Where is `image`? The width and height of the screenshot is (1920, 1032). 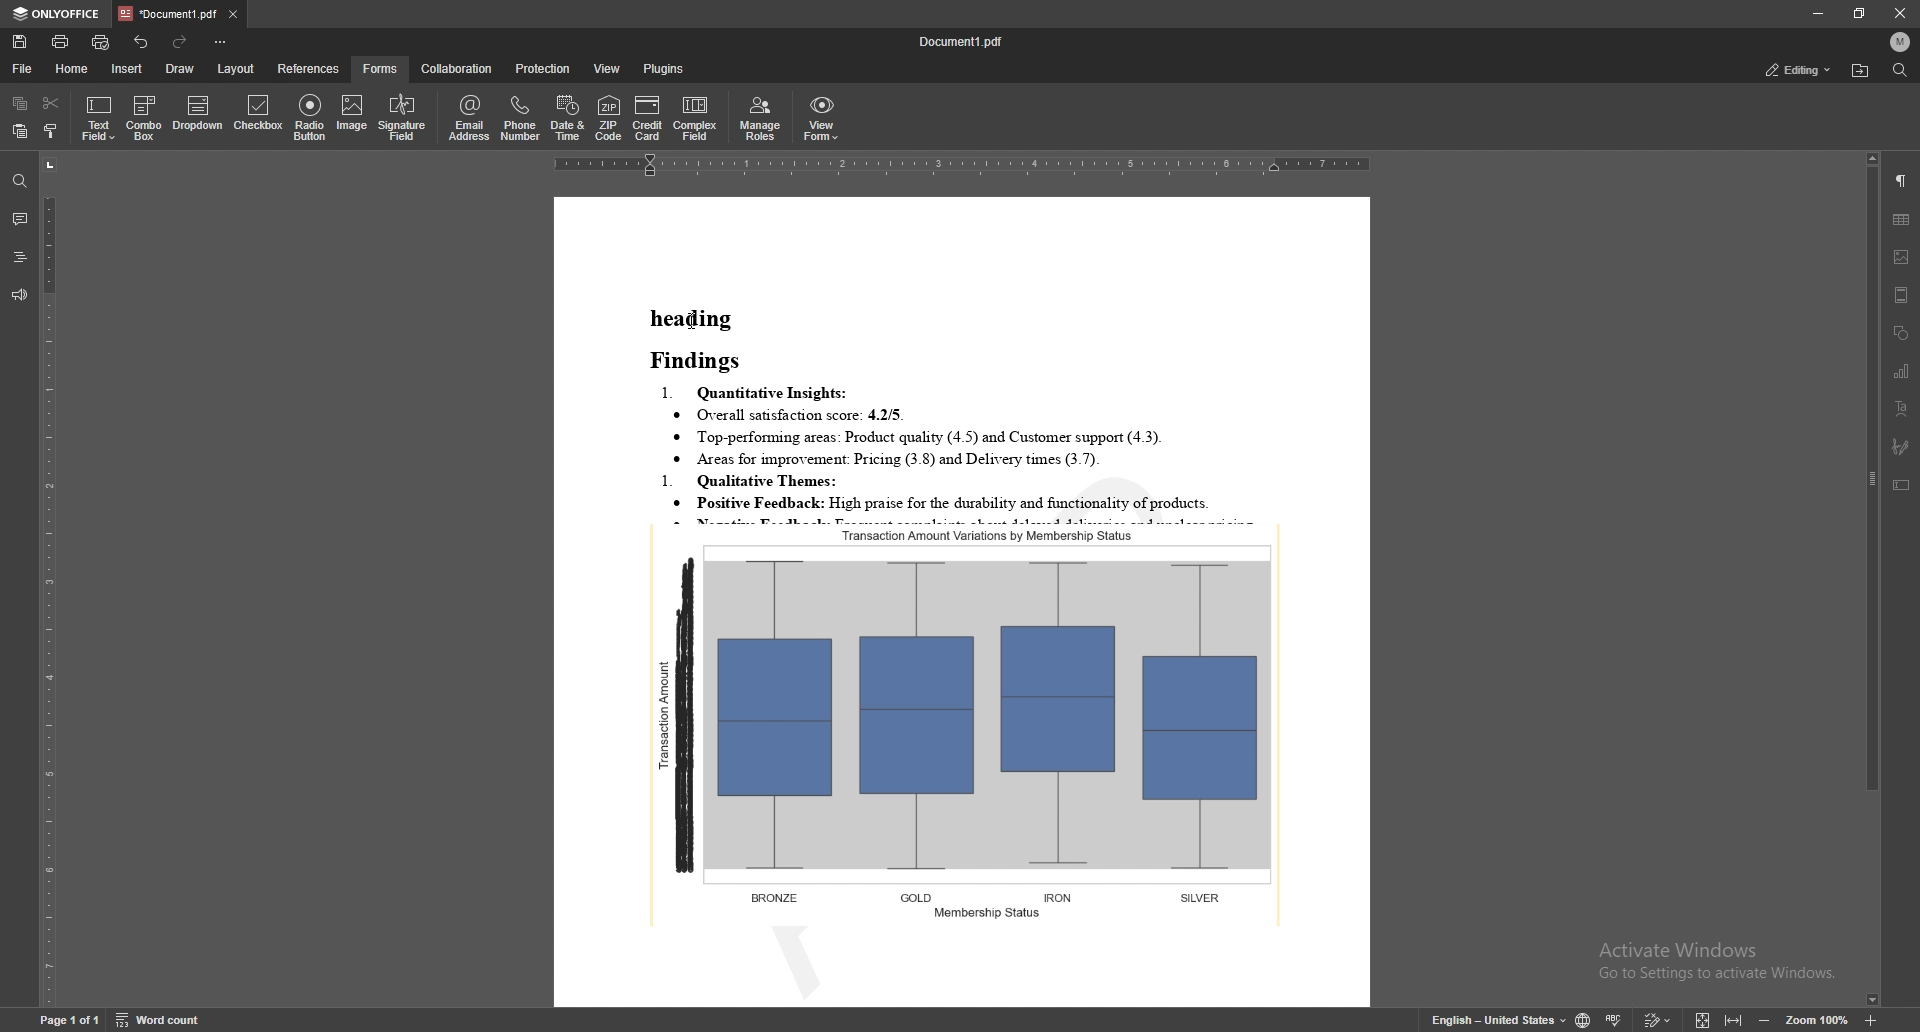
image is located at coordinates (1901, 257).